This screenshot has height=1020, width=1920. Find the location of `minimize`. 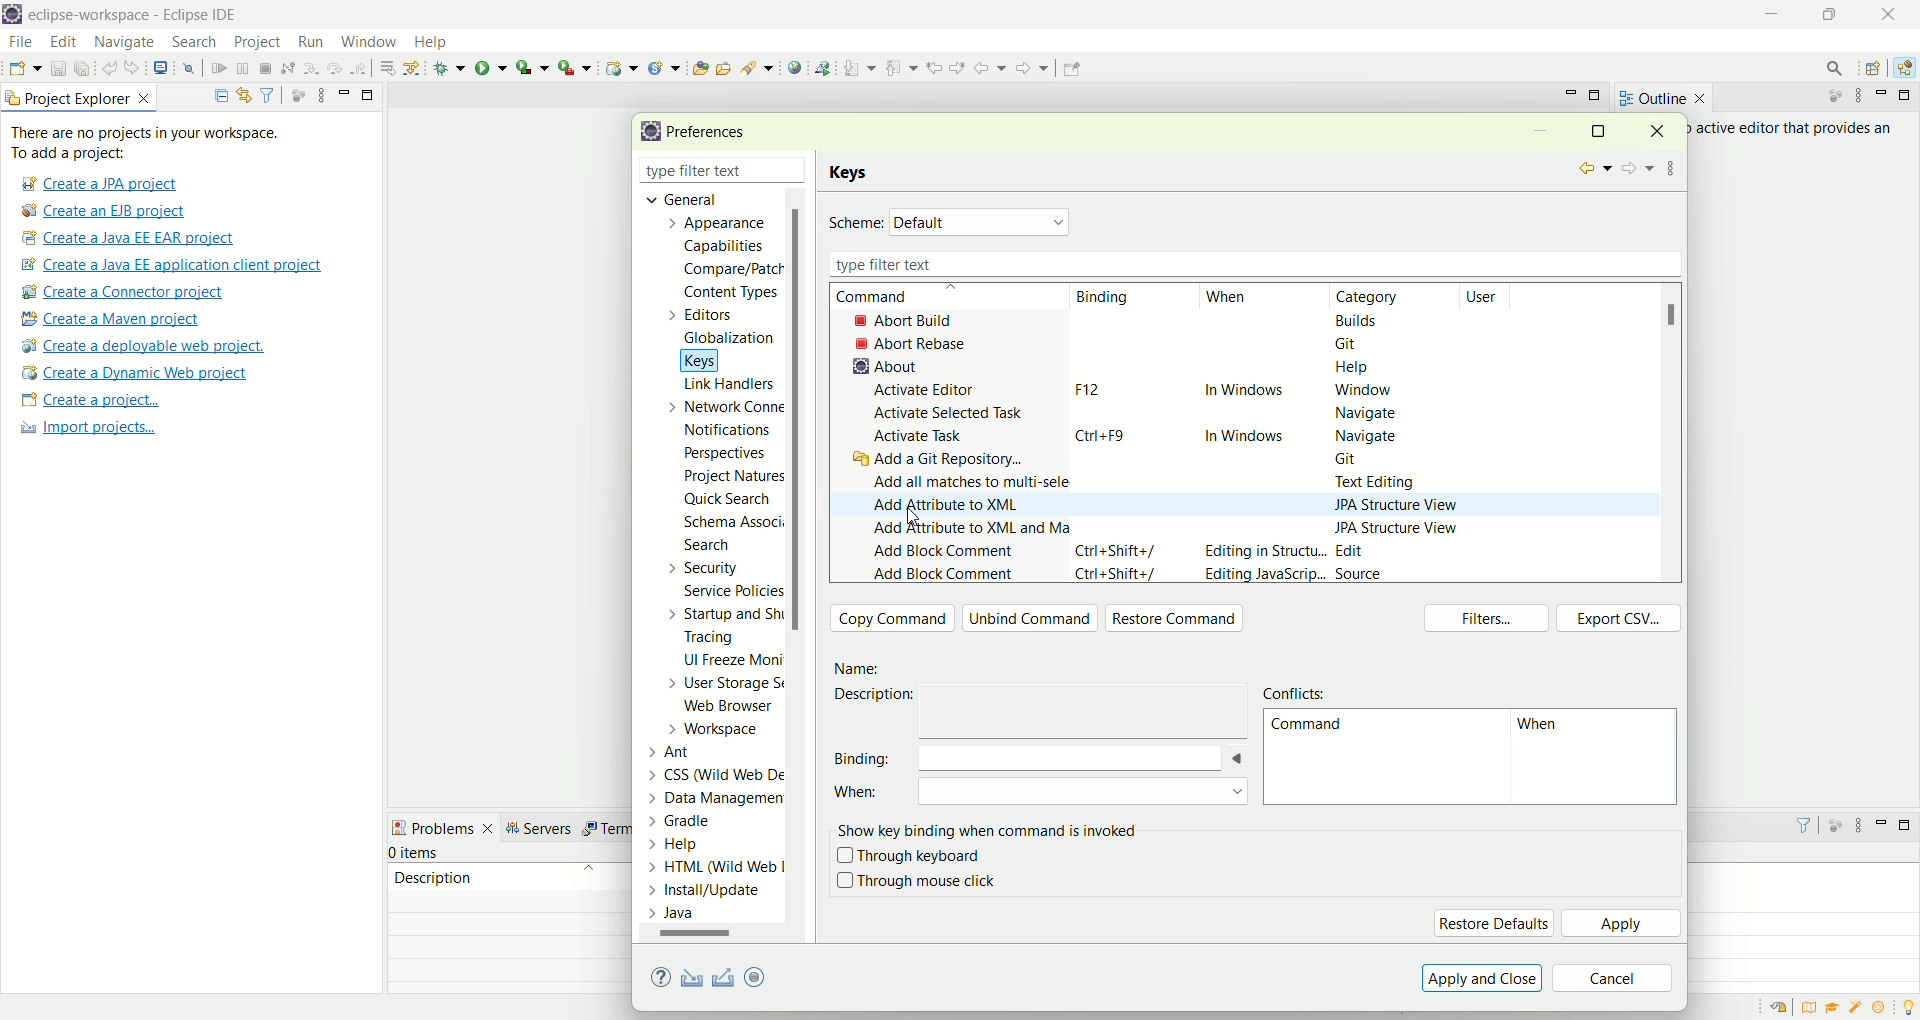

minimize is located at coordinates (1774, 15).